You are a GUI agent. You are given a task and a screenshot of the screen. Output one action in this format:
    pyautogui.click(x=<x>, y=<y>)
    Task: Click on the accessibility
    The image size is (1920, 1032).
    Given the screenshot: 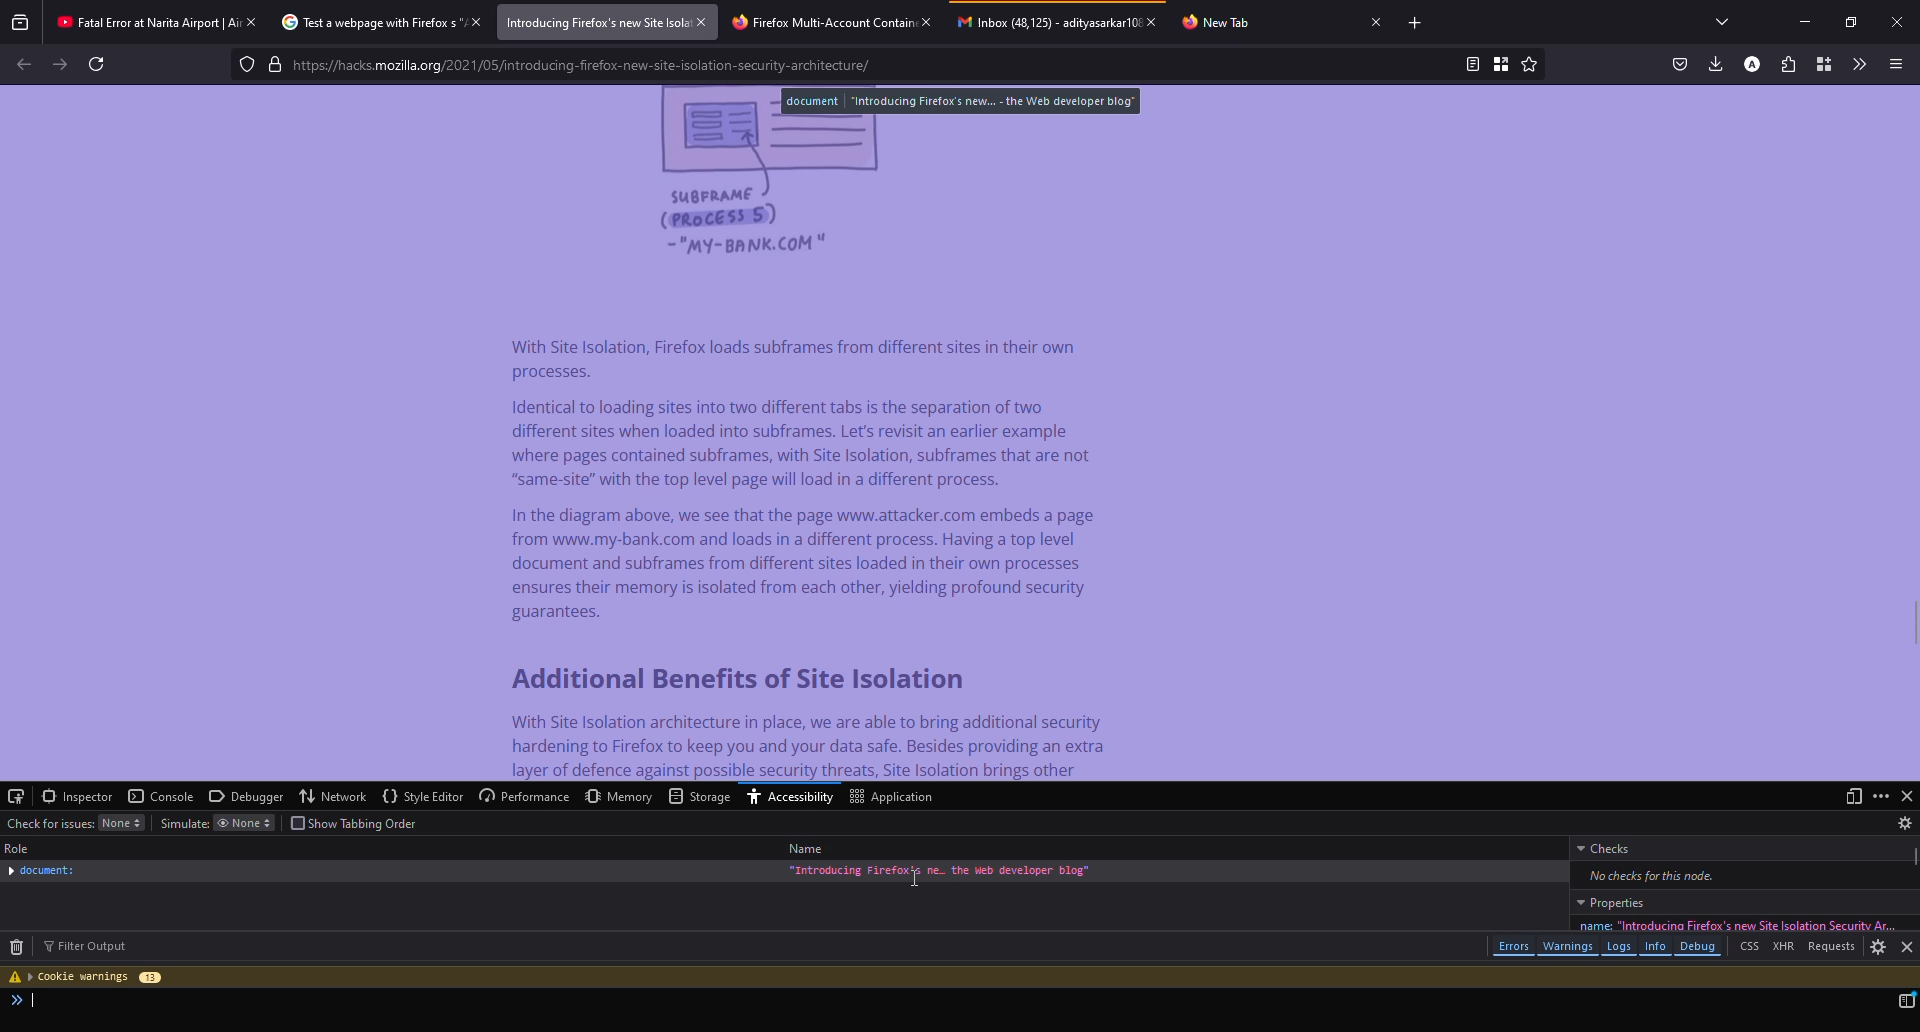 What is the action you would take?
    pyautogui.click(x=791, y=796)
    